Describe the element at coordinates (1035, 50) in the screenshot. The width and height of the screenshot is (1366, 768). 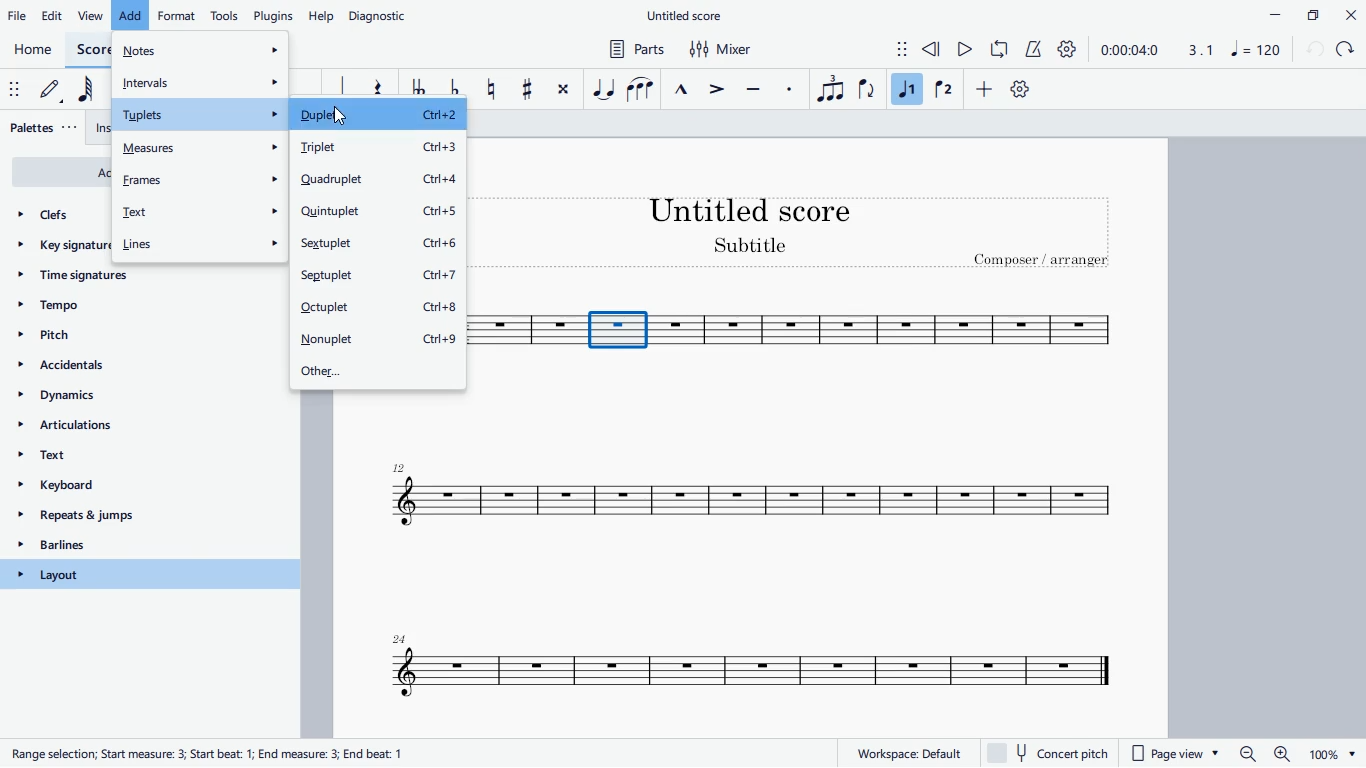
I see `metronome` at that location.